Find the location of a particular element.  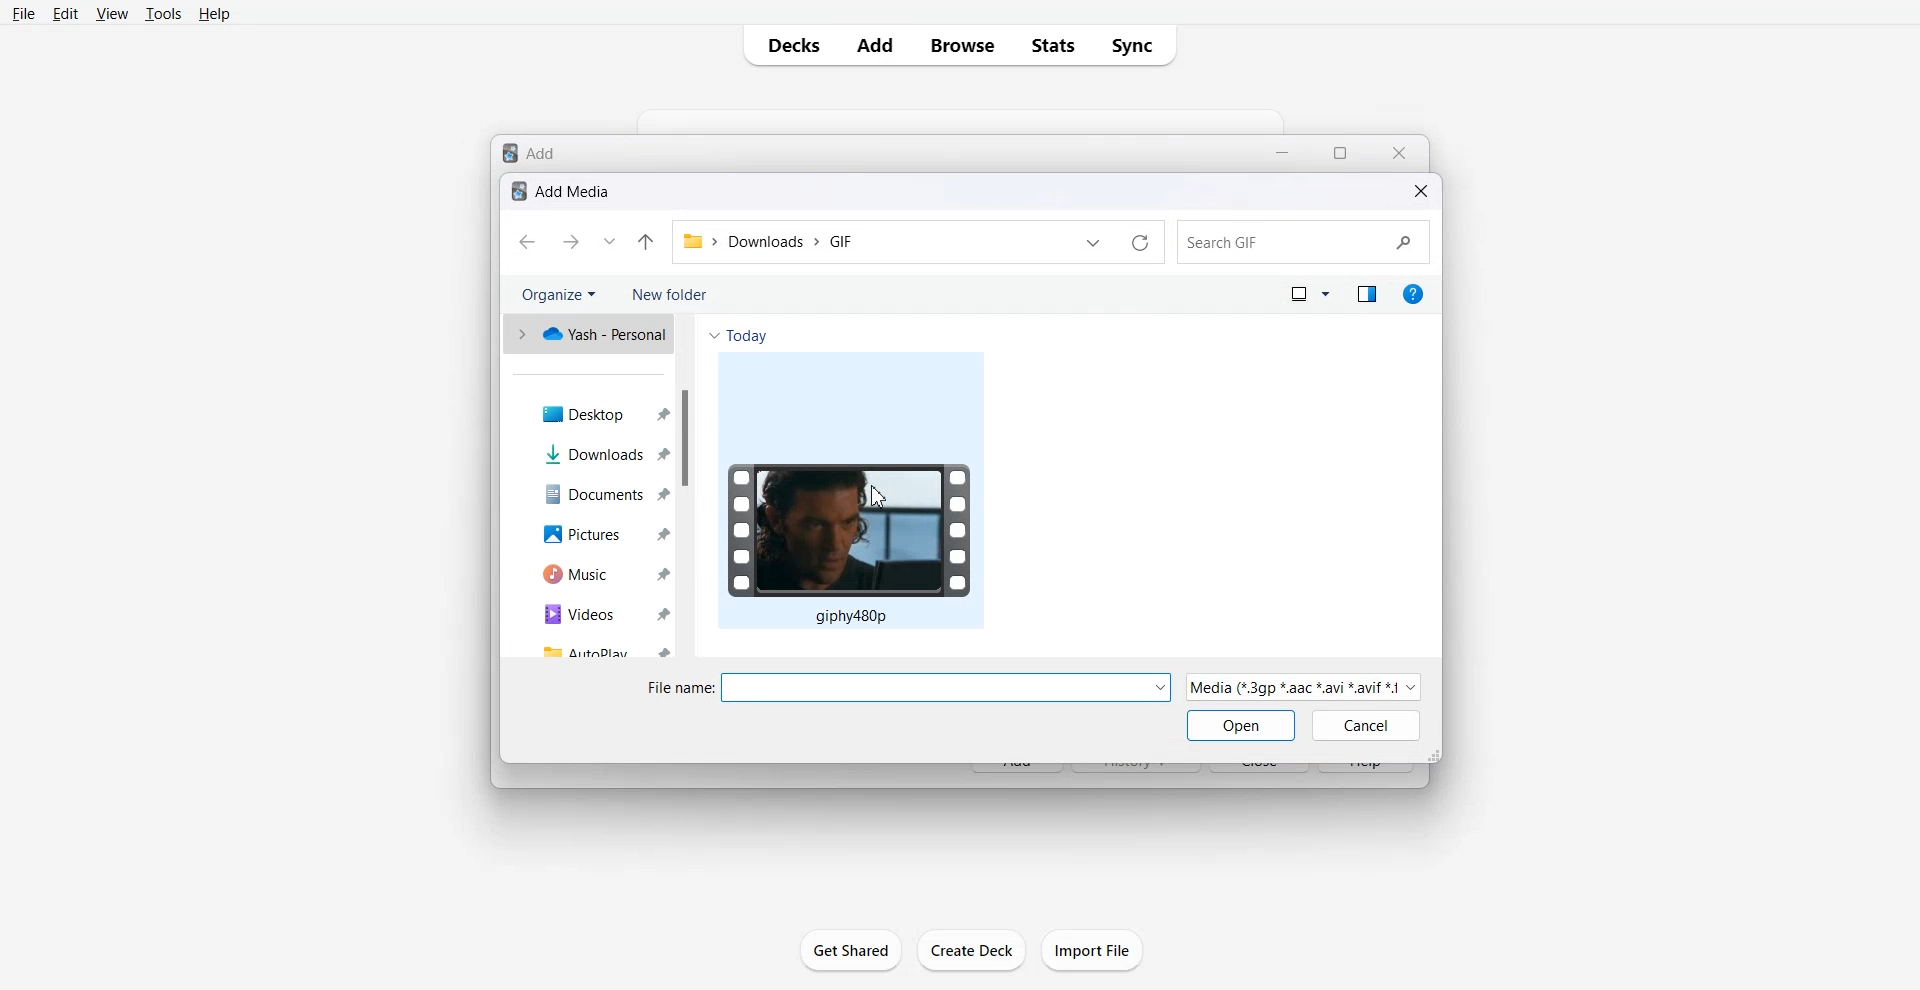

Get help is located at coordinates (1414, 293).